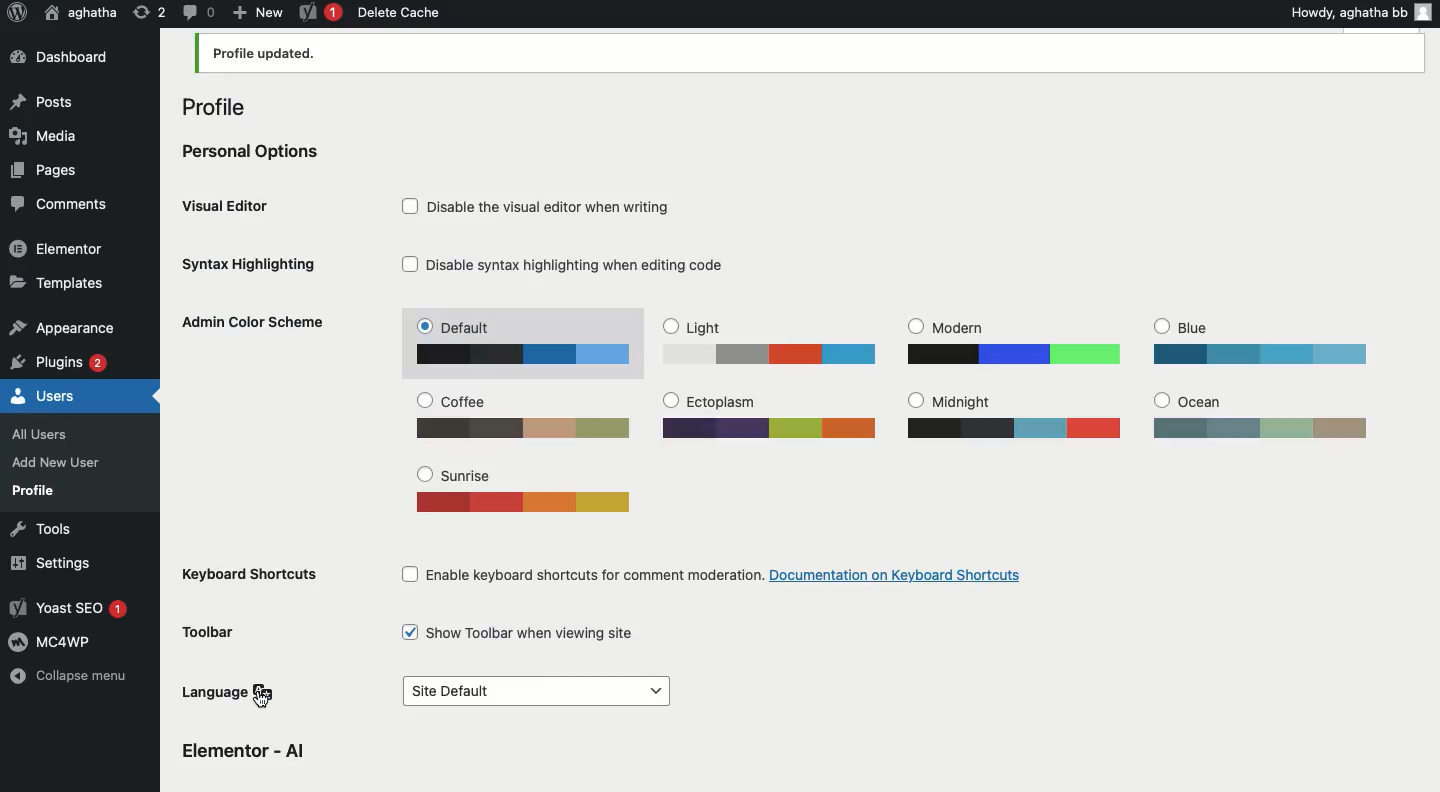  Describe the element at coordinates (1256, 412) in the screenshot. I see `Ocean` at that location.